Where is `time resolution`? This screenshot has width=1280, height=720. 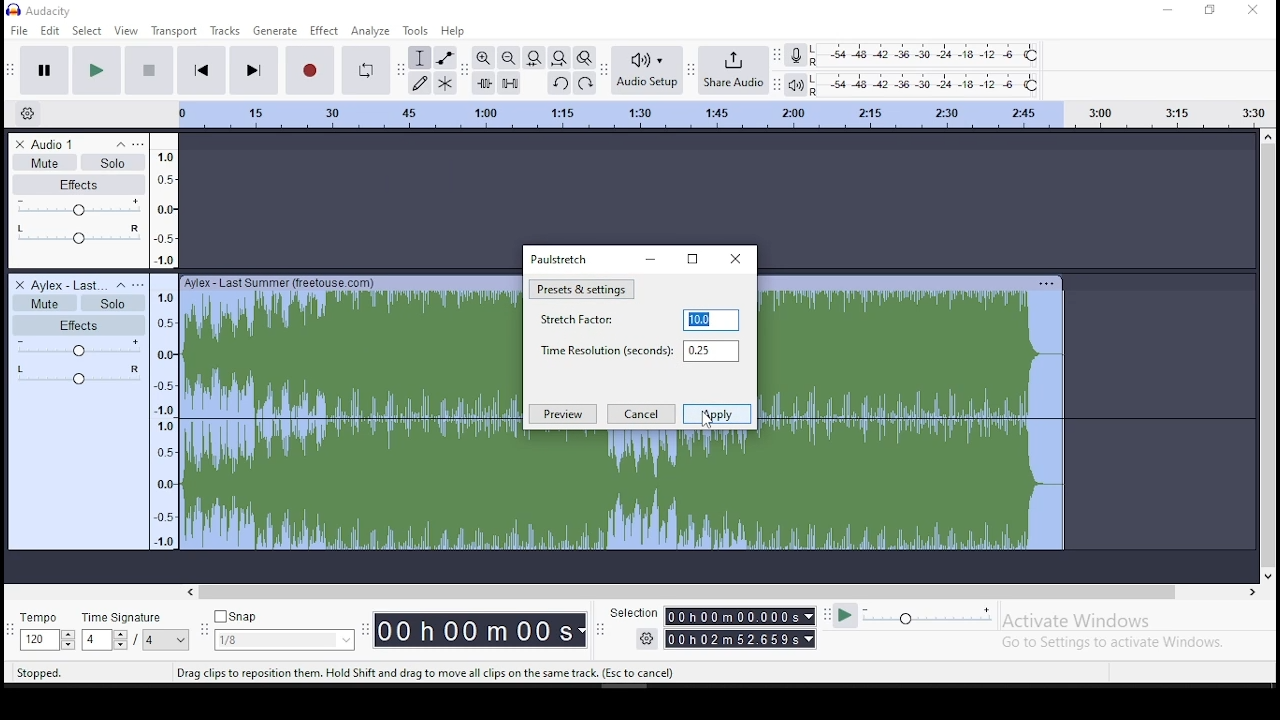 time resolution is located at coordinates (642, 349).